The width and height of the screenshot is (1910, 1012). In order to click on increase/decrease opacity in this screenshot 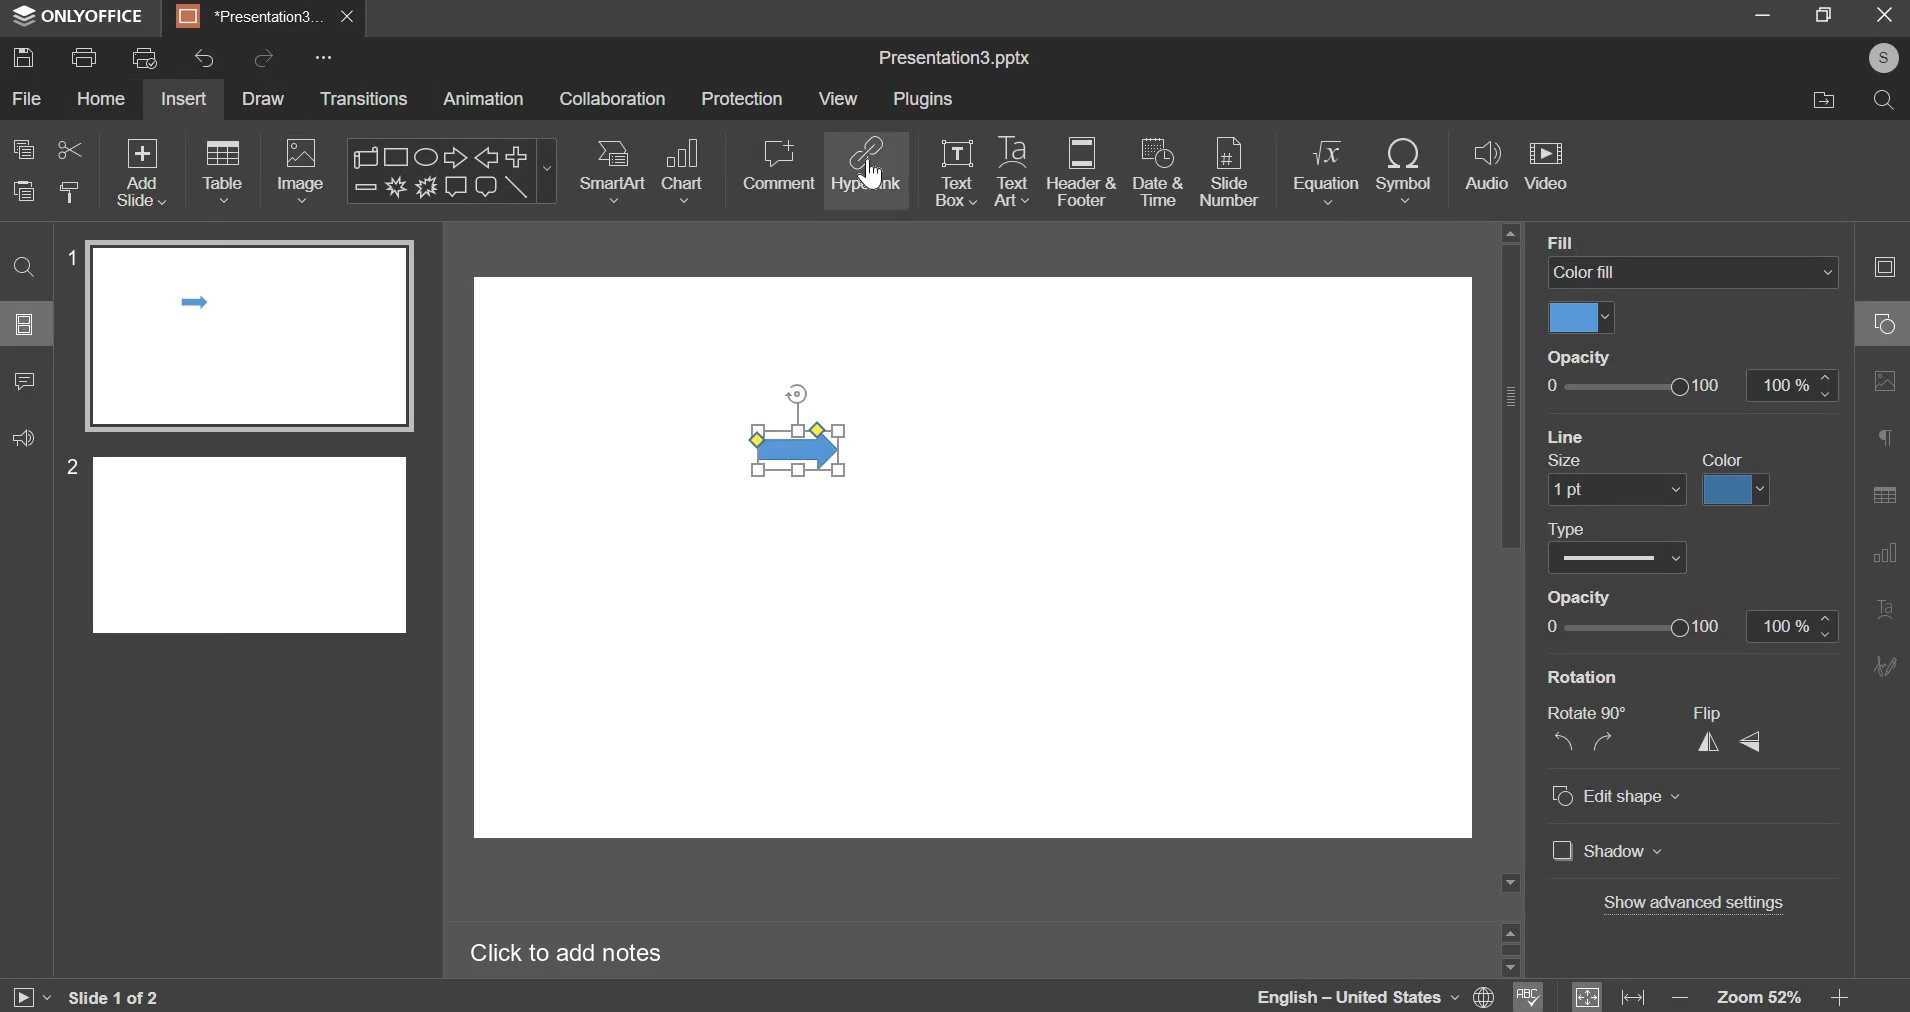, I will do `click(1791, 385)`.